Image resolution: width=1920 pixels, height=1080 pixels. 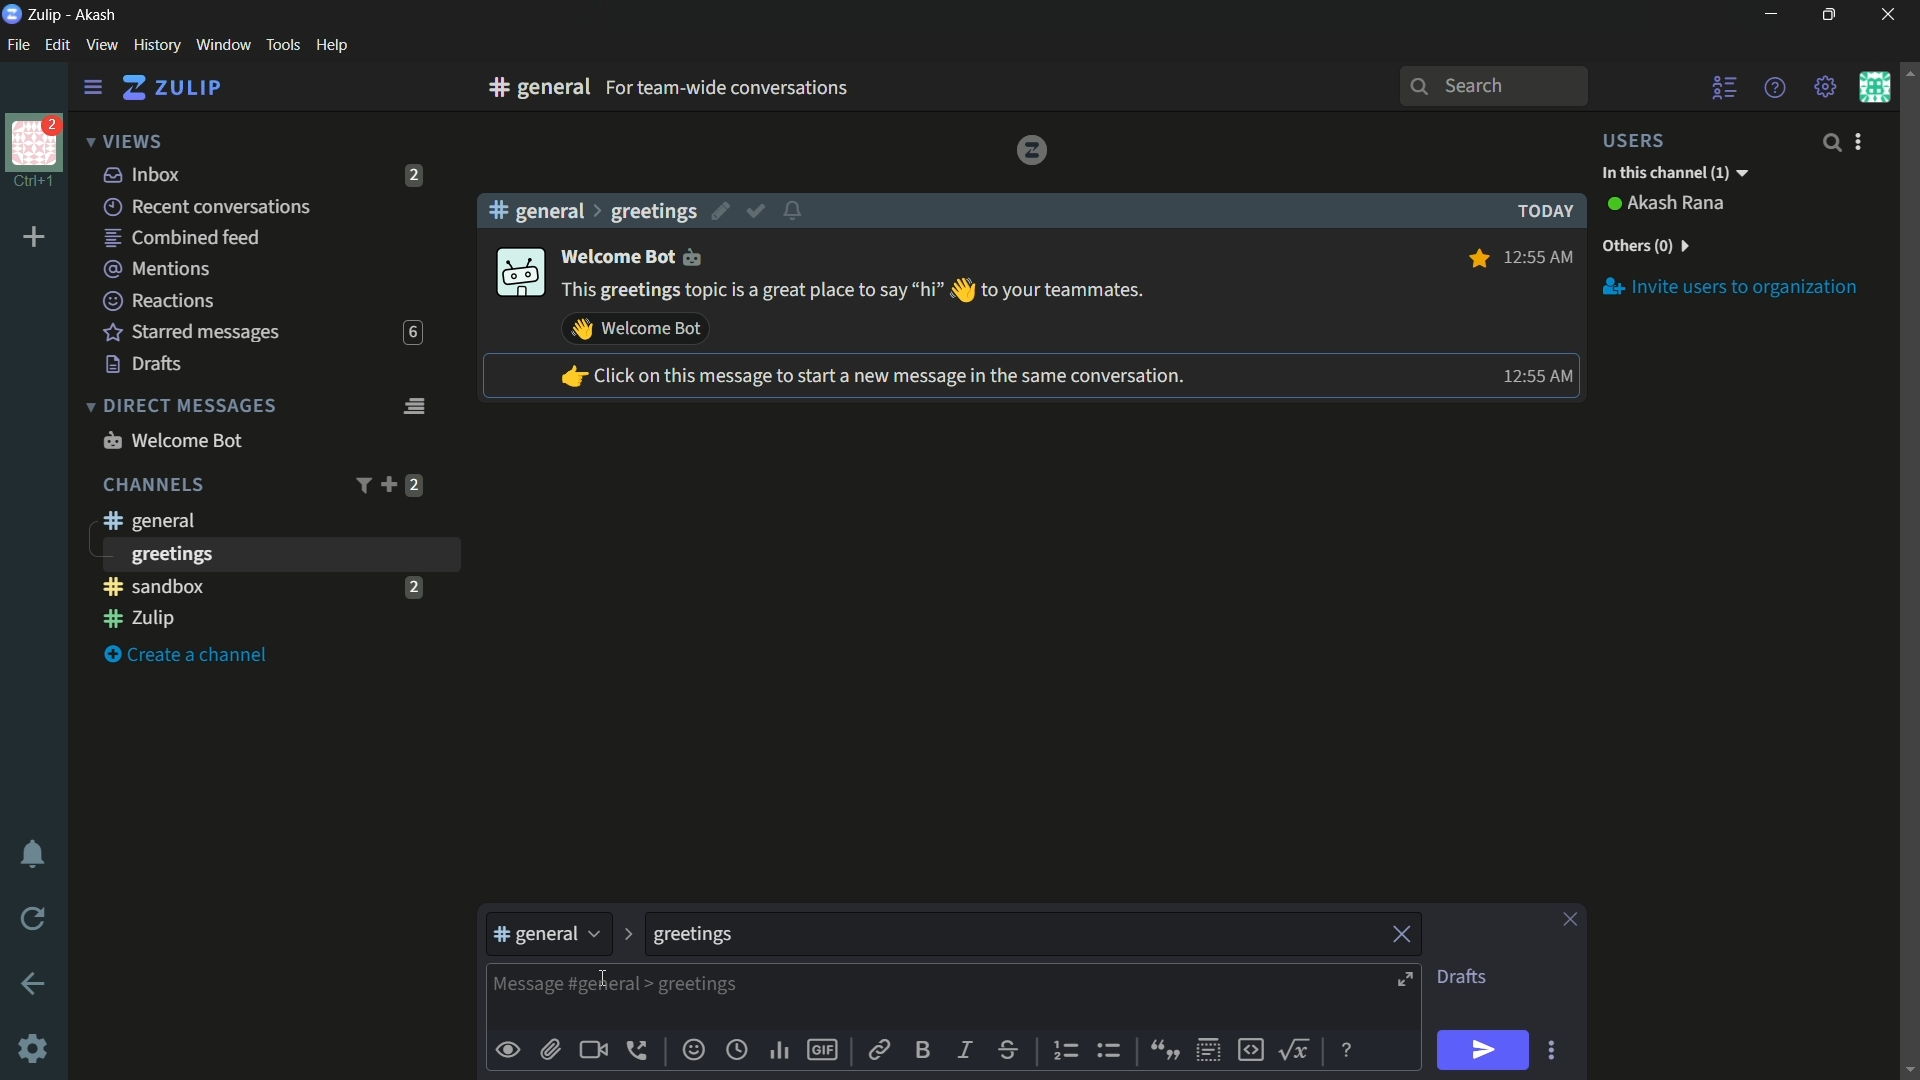 I want to click on direct message feed, so click(x=413, y=404).